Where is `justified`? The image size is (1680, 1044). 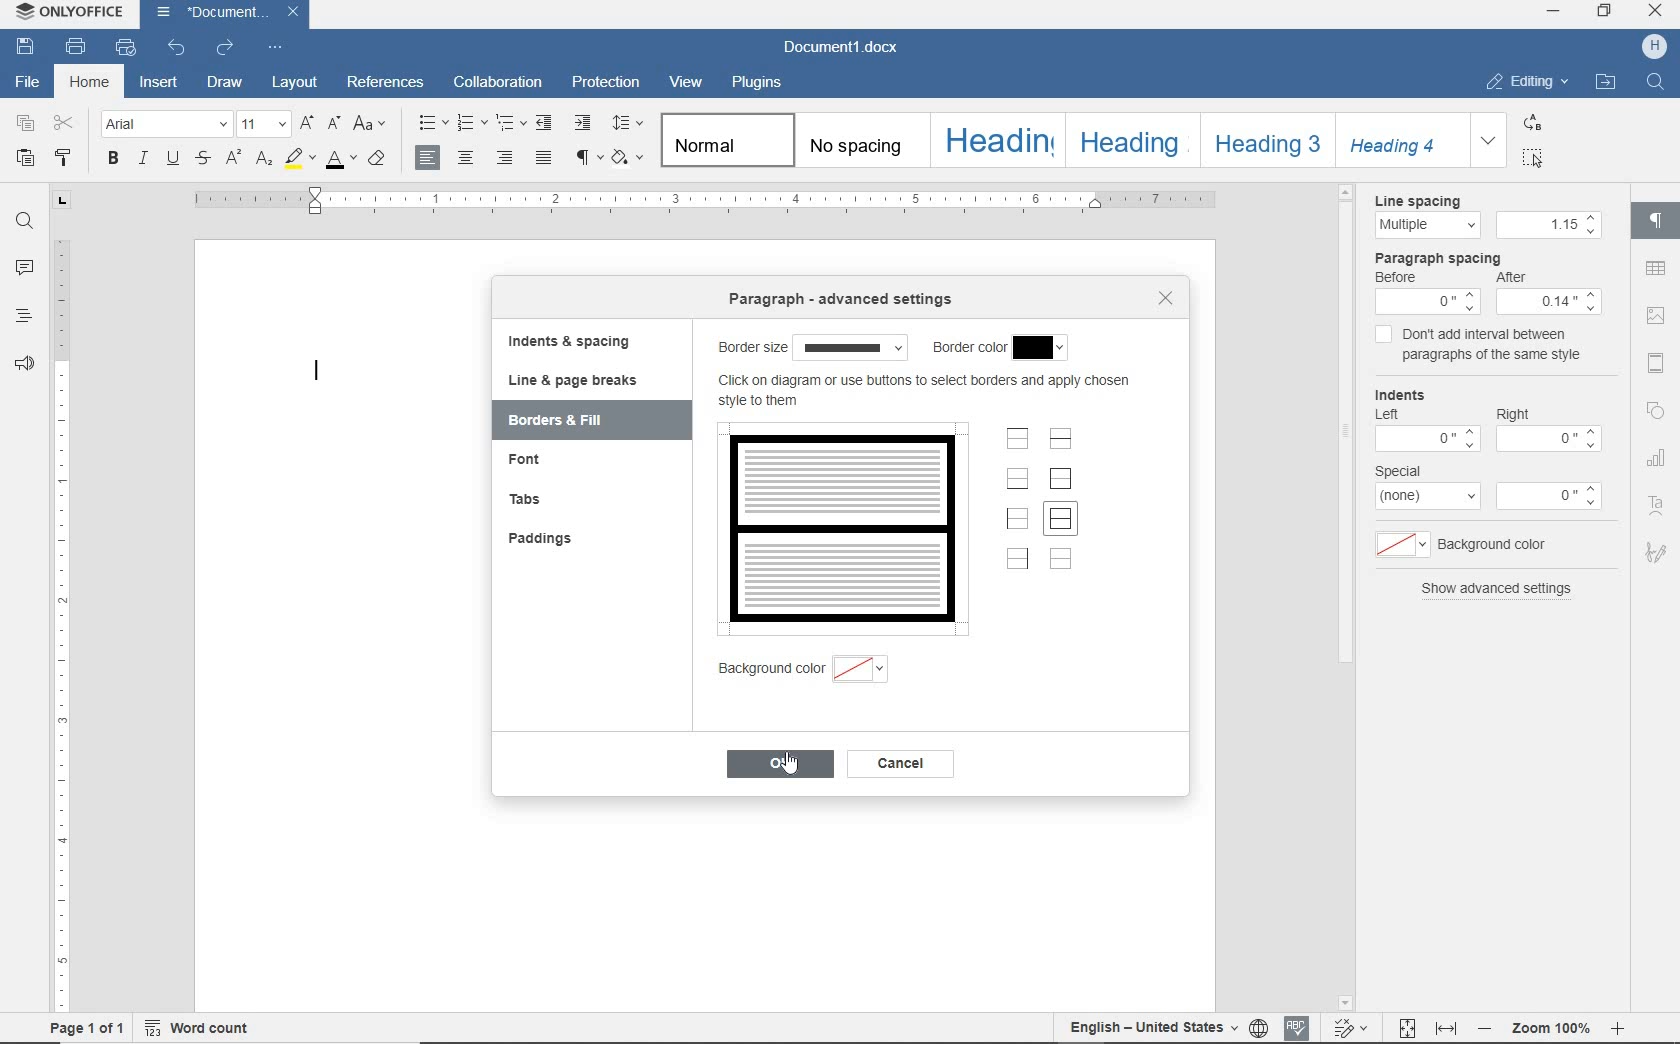 justified is located at coordinates (543, 158).